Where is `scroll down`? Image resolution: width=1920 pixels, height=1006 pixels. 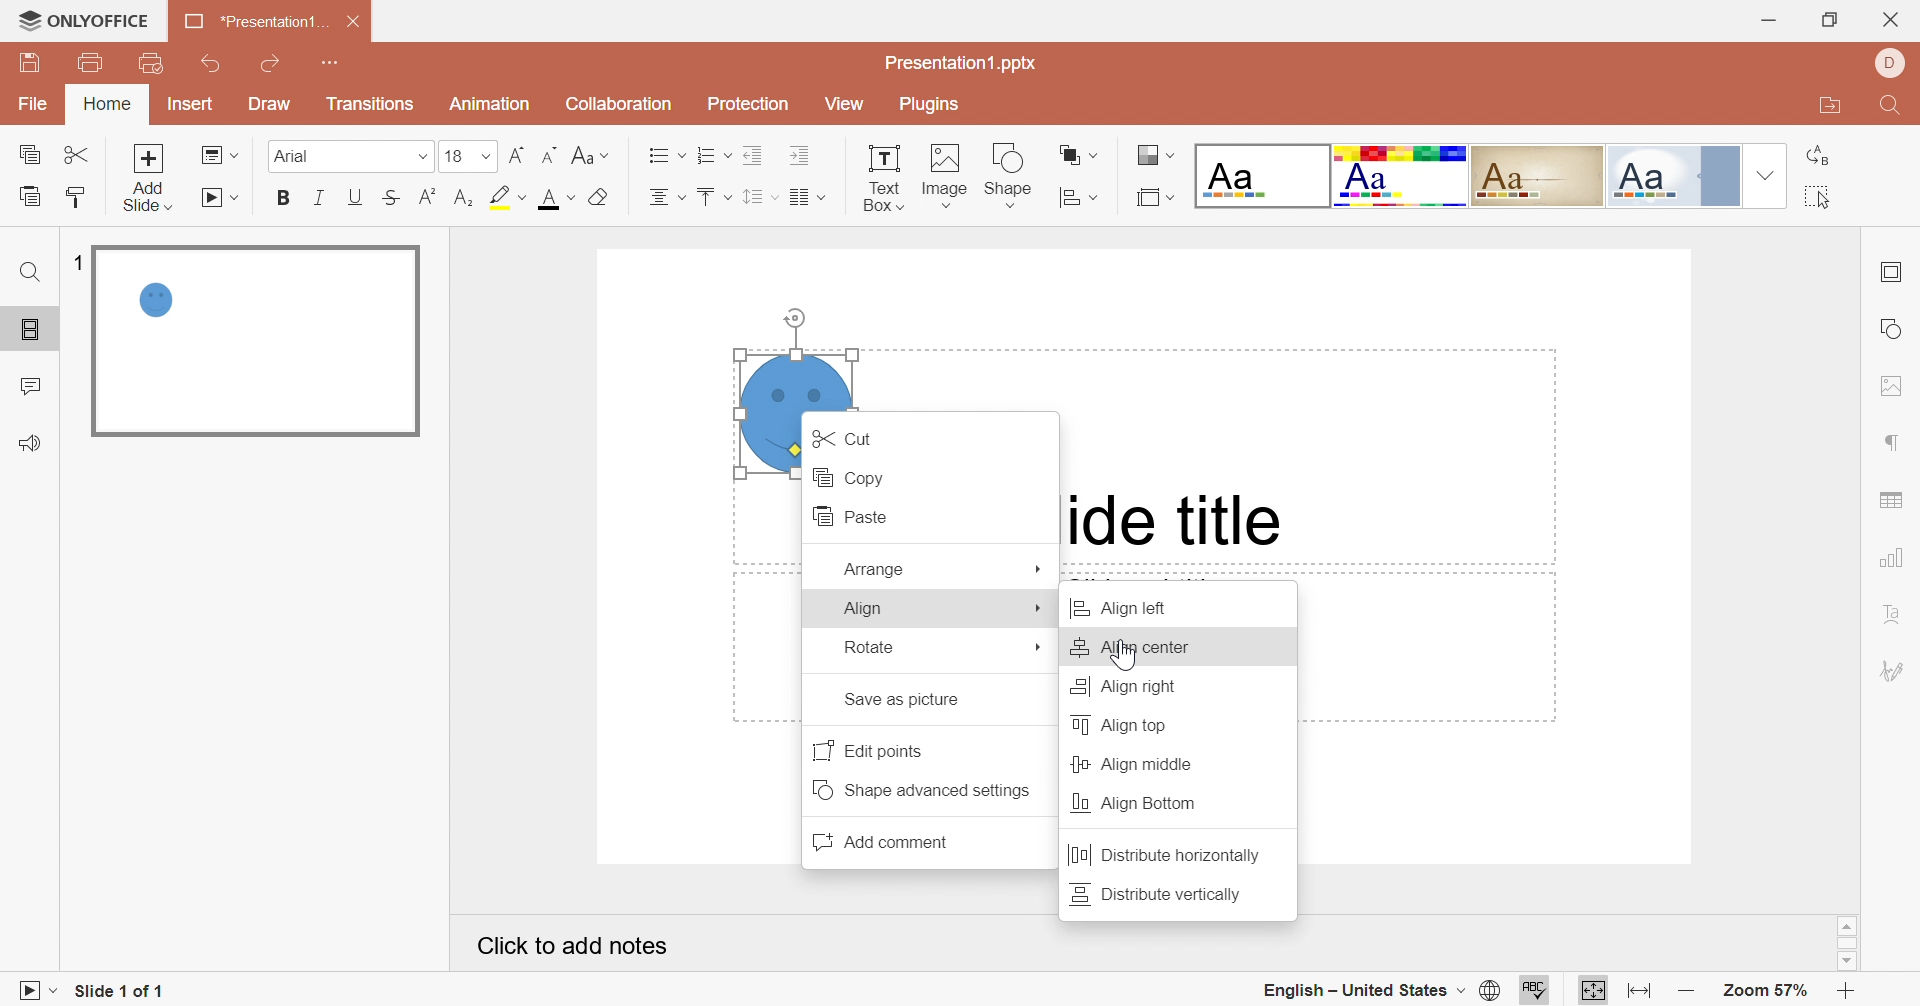 scroll down is located at coordinates (1846, 962).